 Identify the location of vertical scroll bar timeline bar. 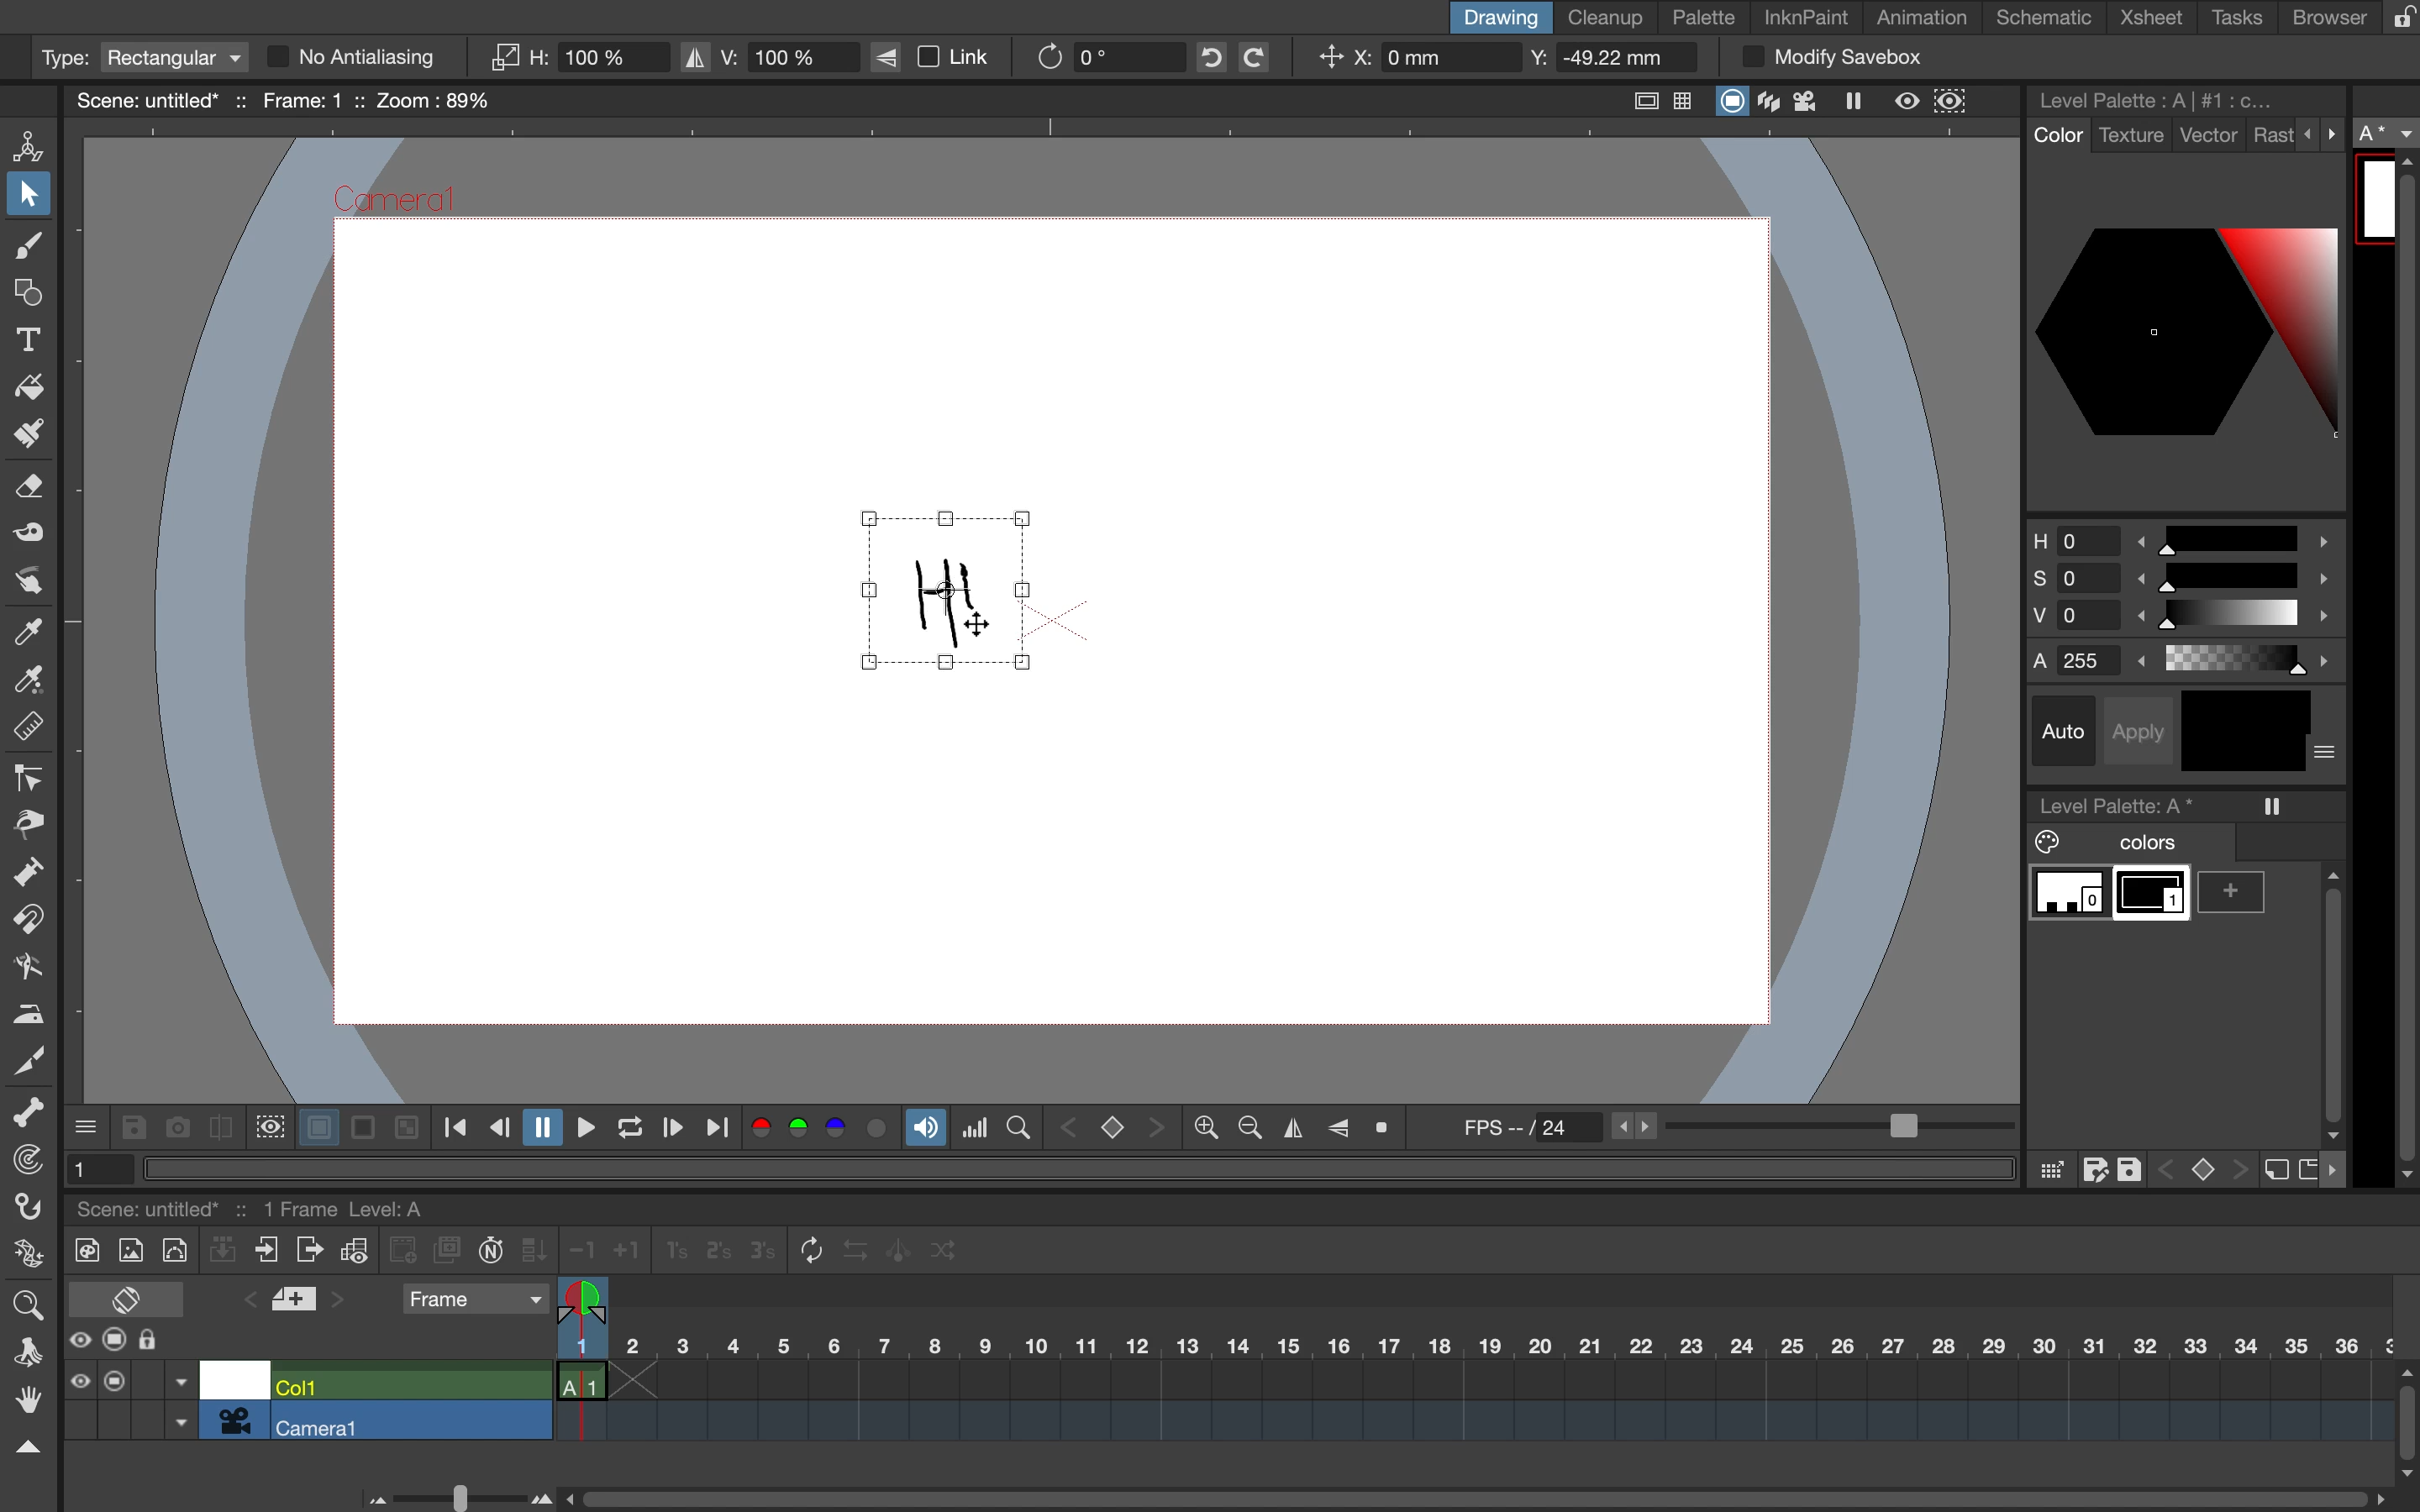
(2405, 1420).